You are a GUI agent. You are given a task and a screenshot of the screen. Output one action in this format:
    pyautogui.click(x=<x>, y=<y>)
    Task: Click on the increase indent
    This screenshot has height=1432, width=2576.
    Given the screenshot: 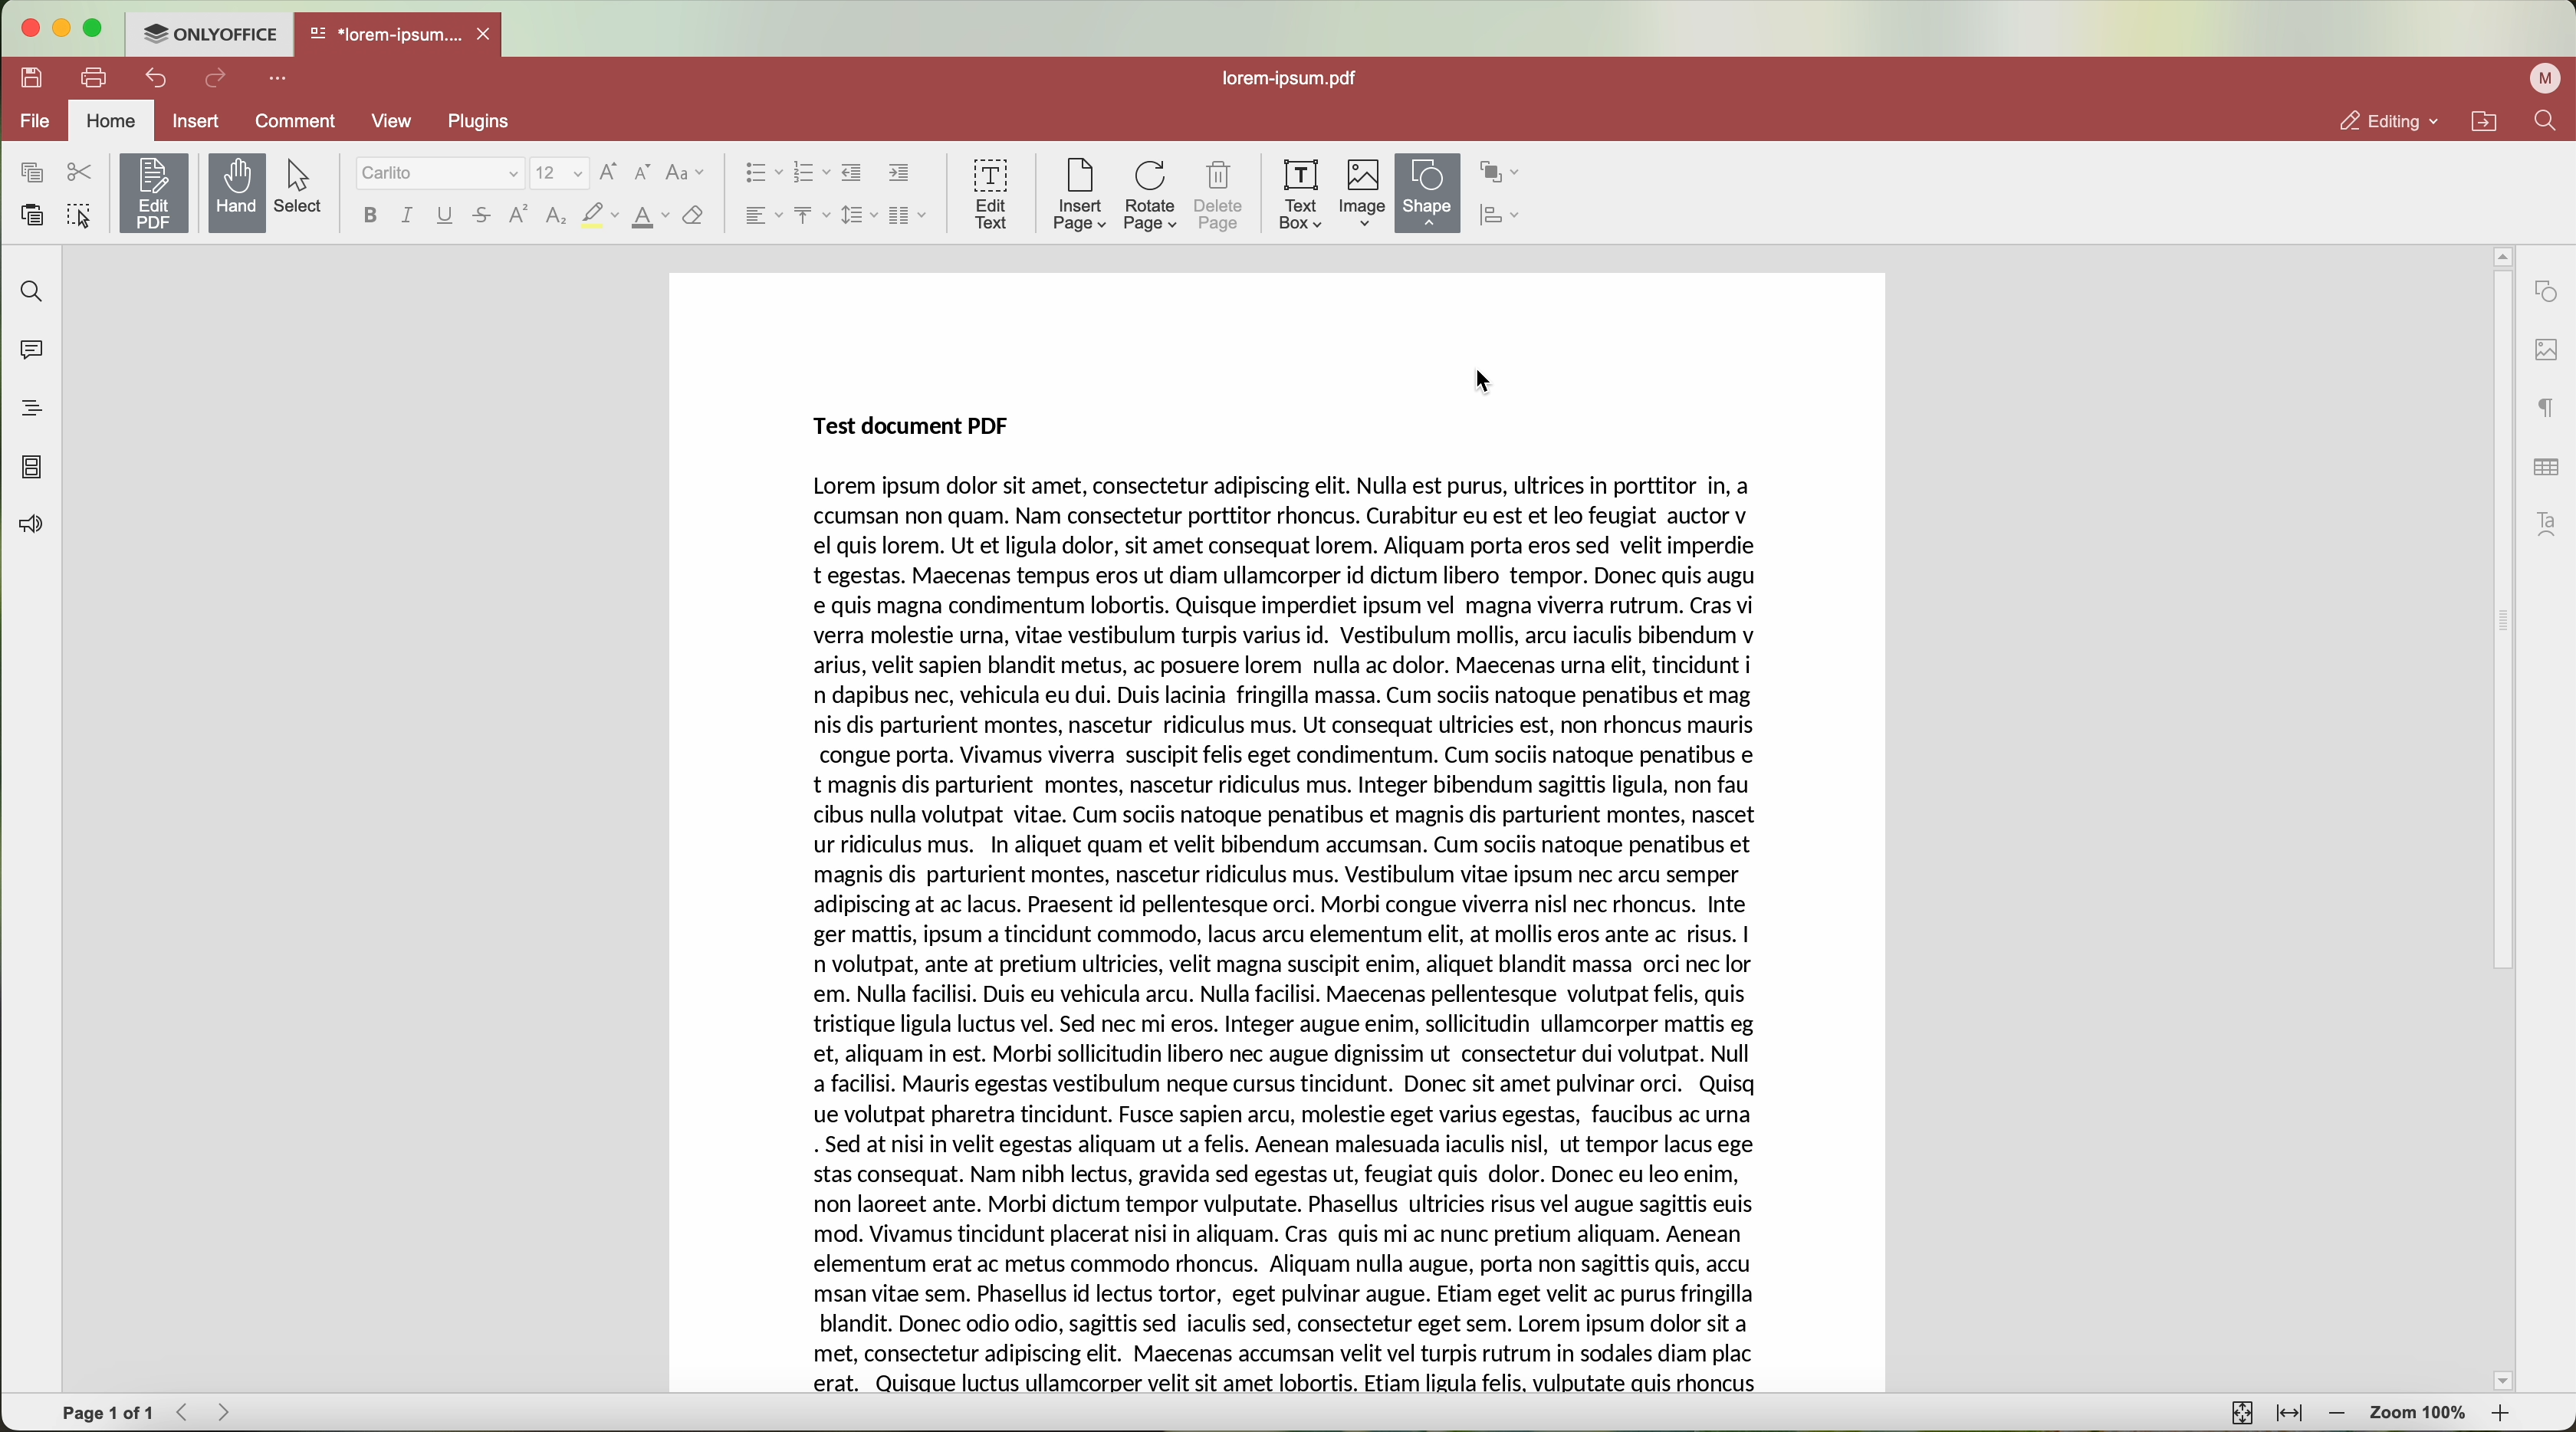 What is the action you would take?
    pyautogui.click(x=898, y=174)
    